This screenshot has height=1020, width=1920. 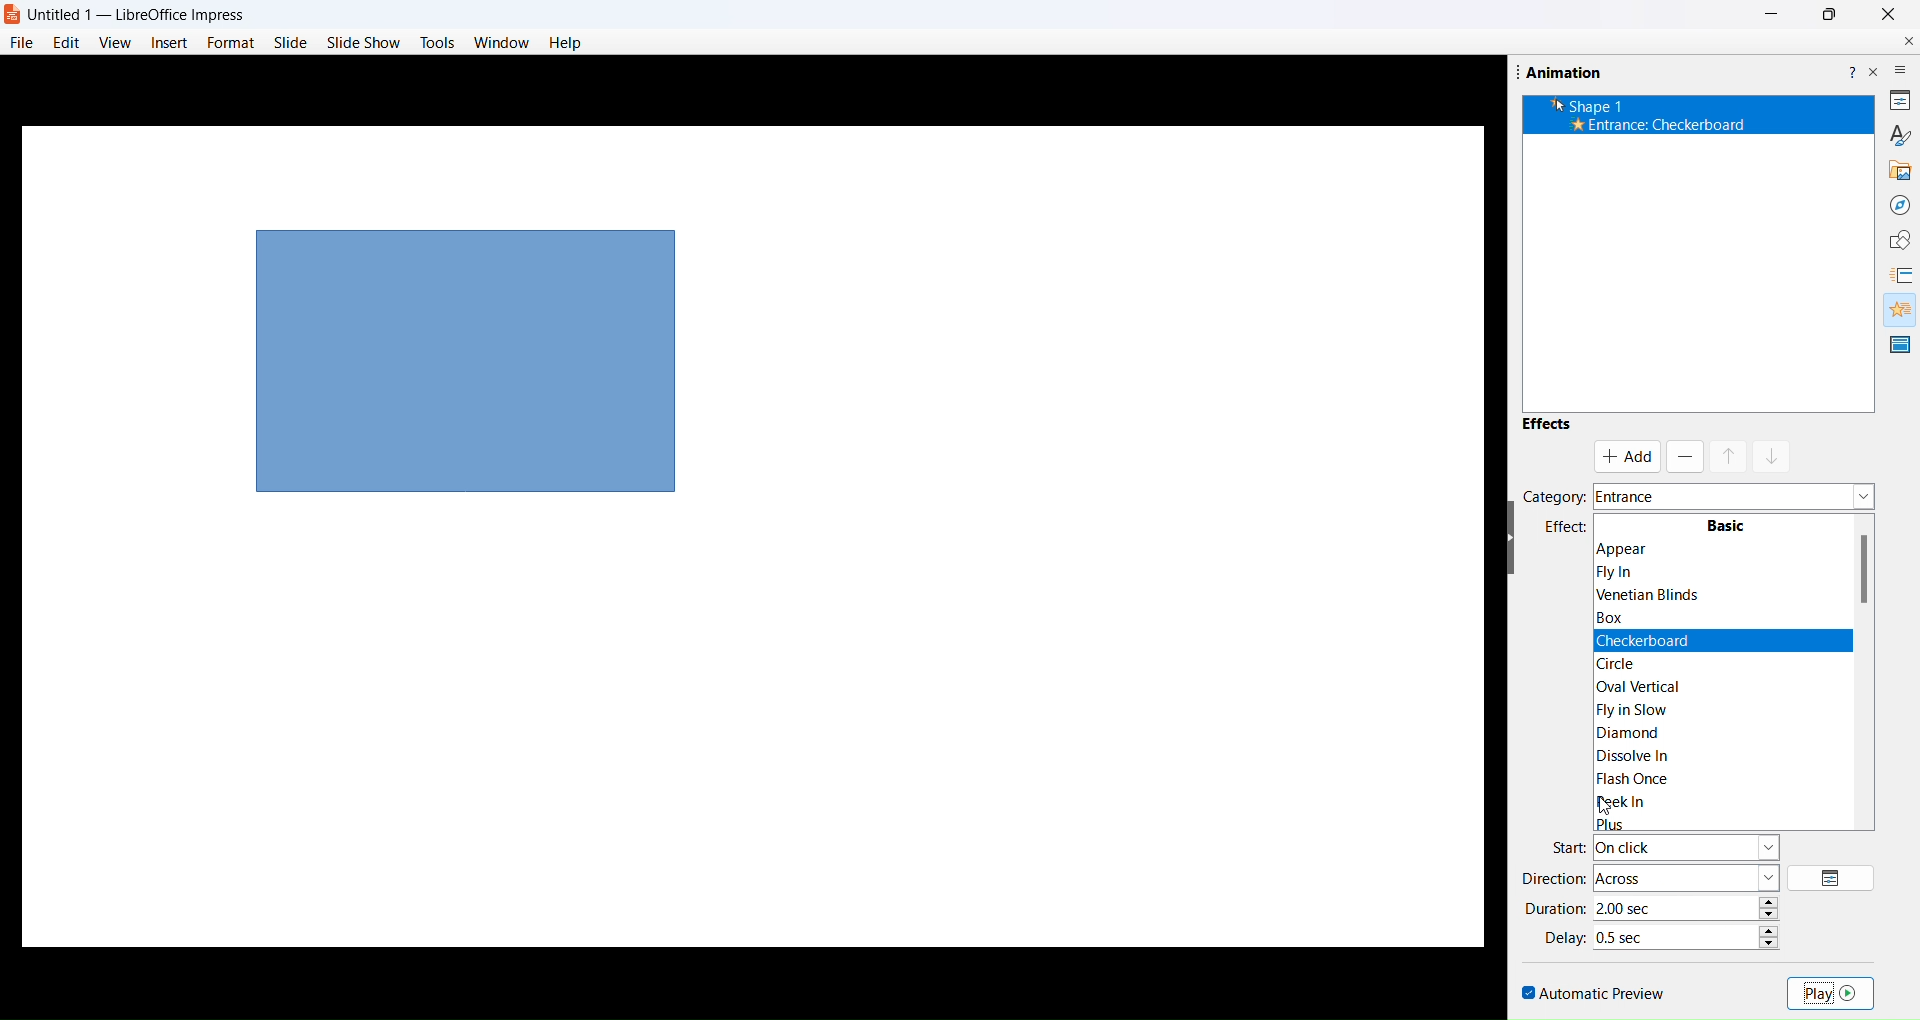 What do you see at coordinates (1687, 871) in the screenshot?
I see `across` at bounding box center [1687, 871].